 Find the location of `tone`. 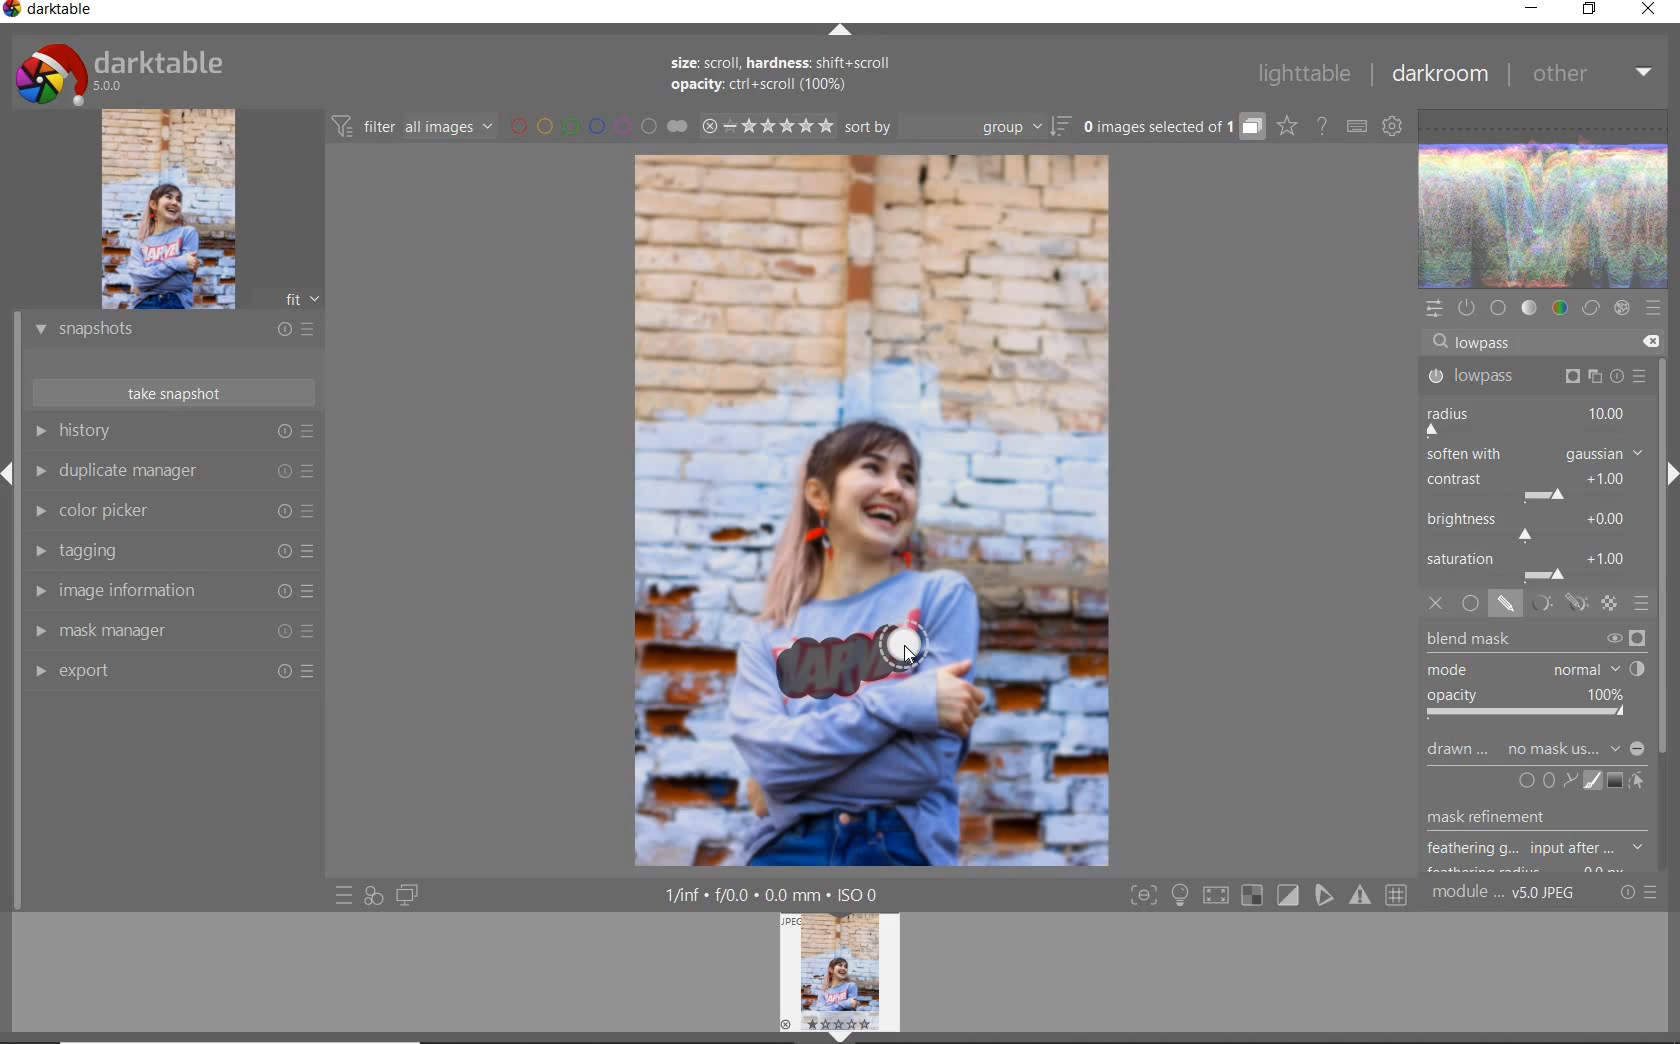

tone is located at coordinates (1530, 309).